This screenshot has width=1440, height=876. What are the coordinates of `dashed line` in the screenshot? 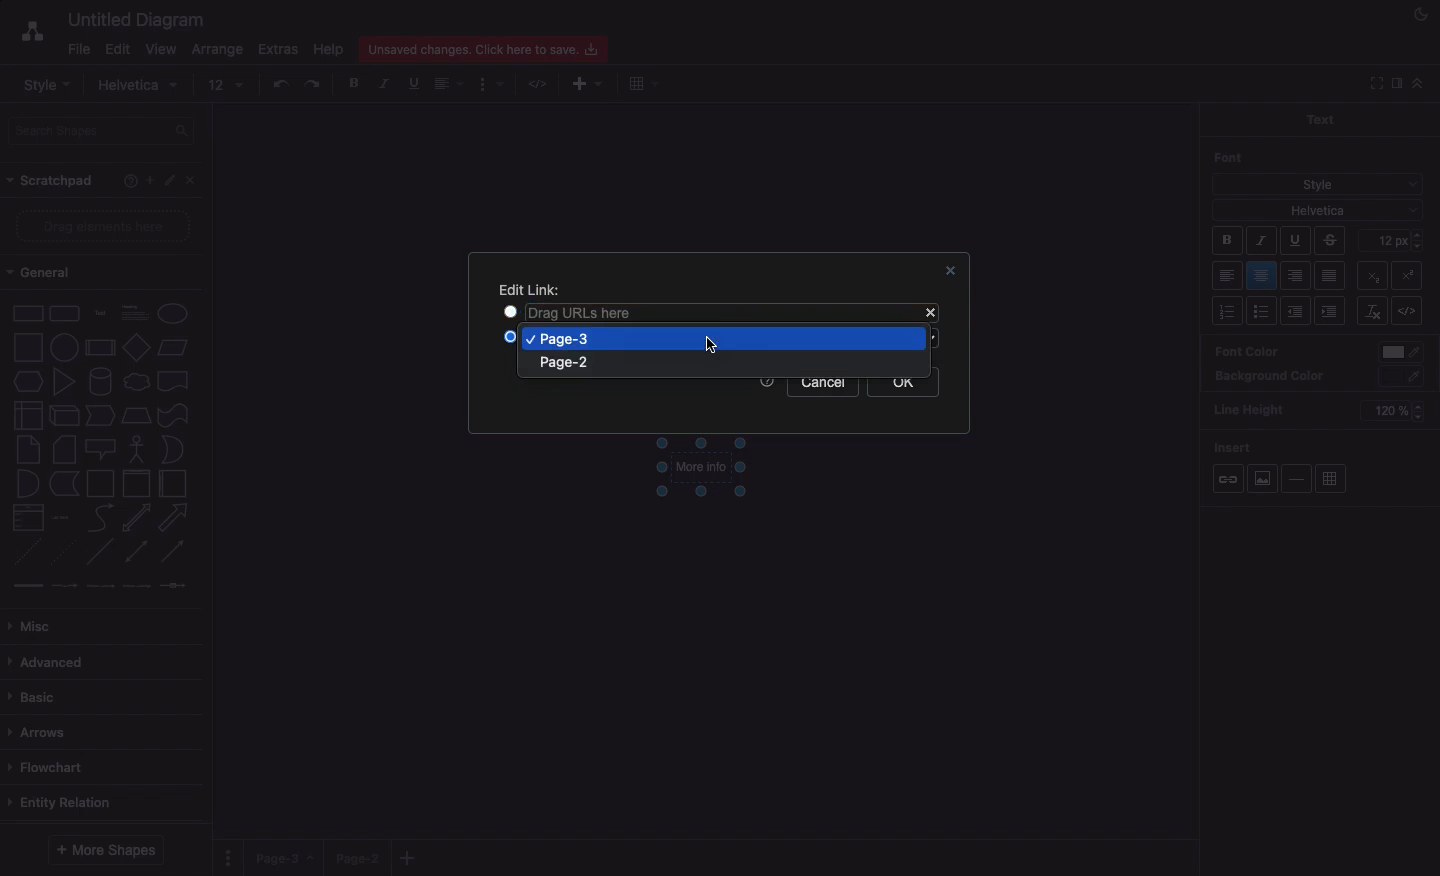 It's located at (26, 552).